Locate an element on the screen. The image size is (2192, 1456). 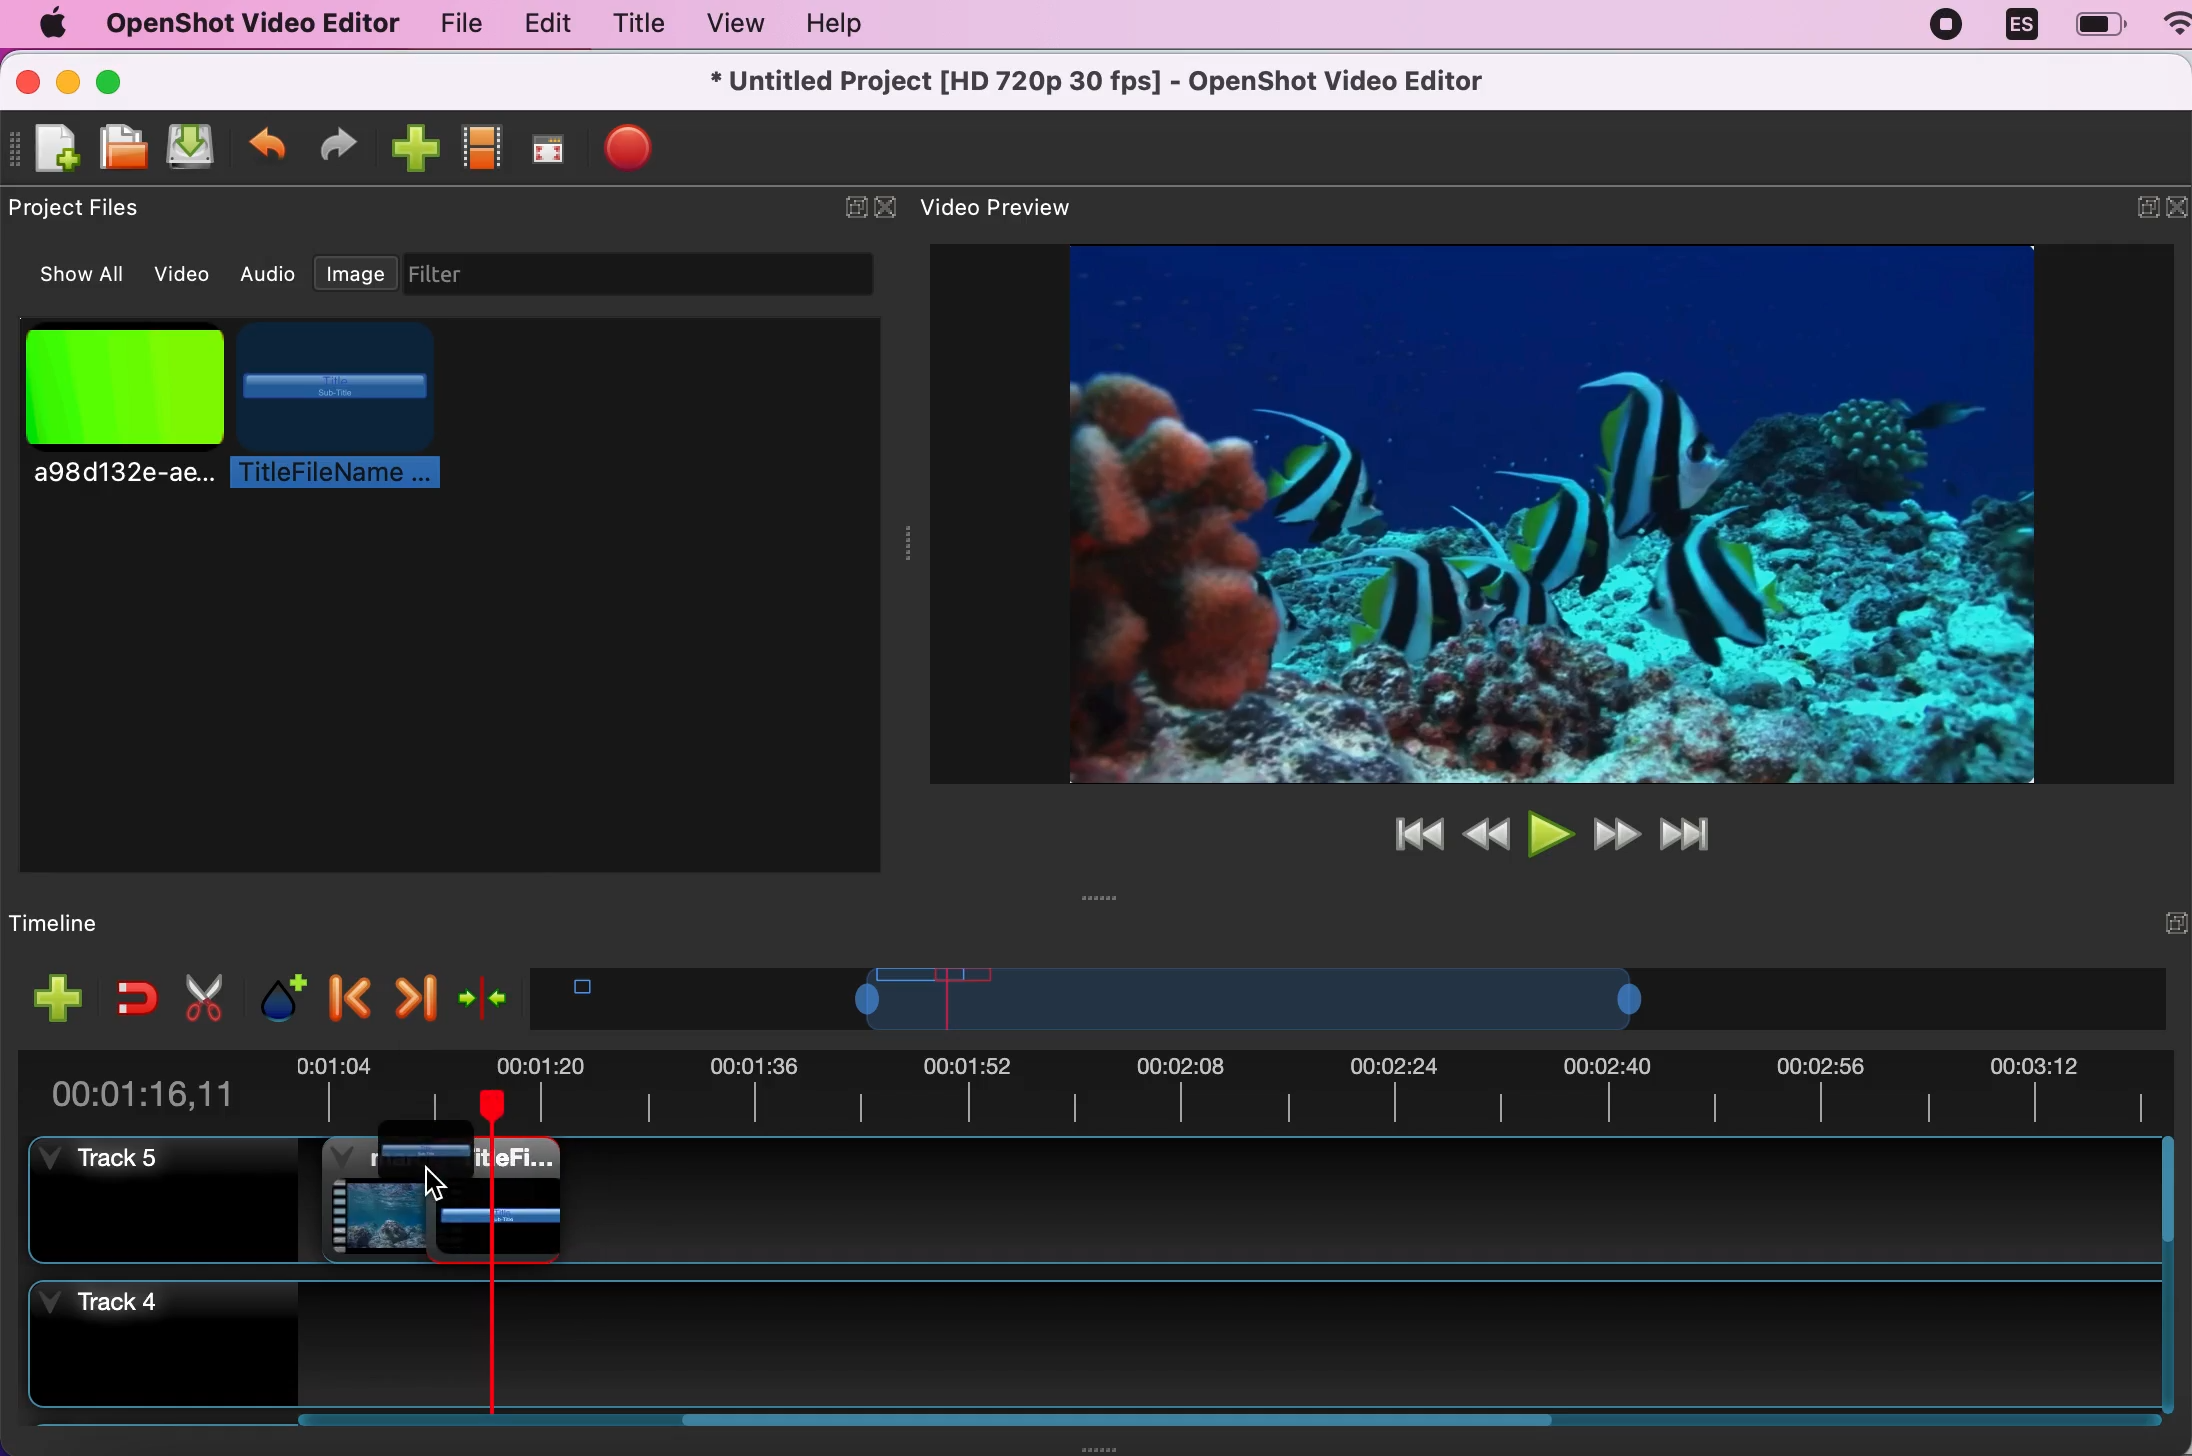
scroll bar is located at coordinates (2173, 1279).